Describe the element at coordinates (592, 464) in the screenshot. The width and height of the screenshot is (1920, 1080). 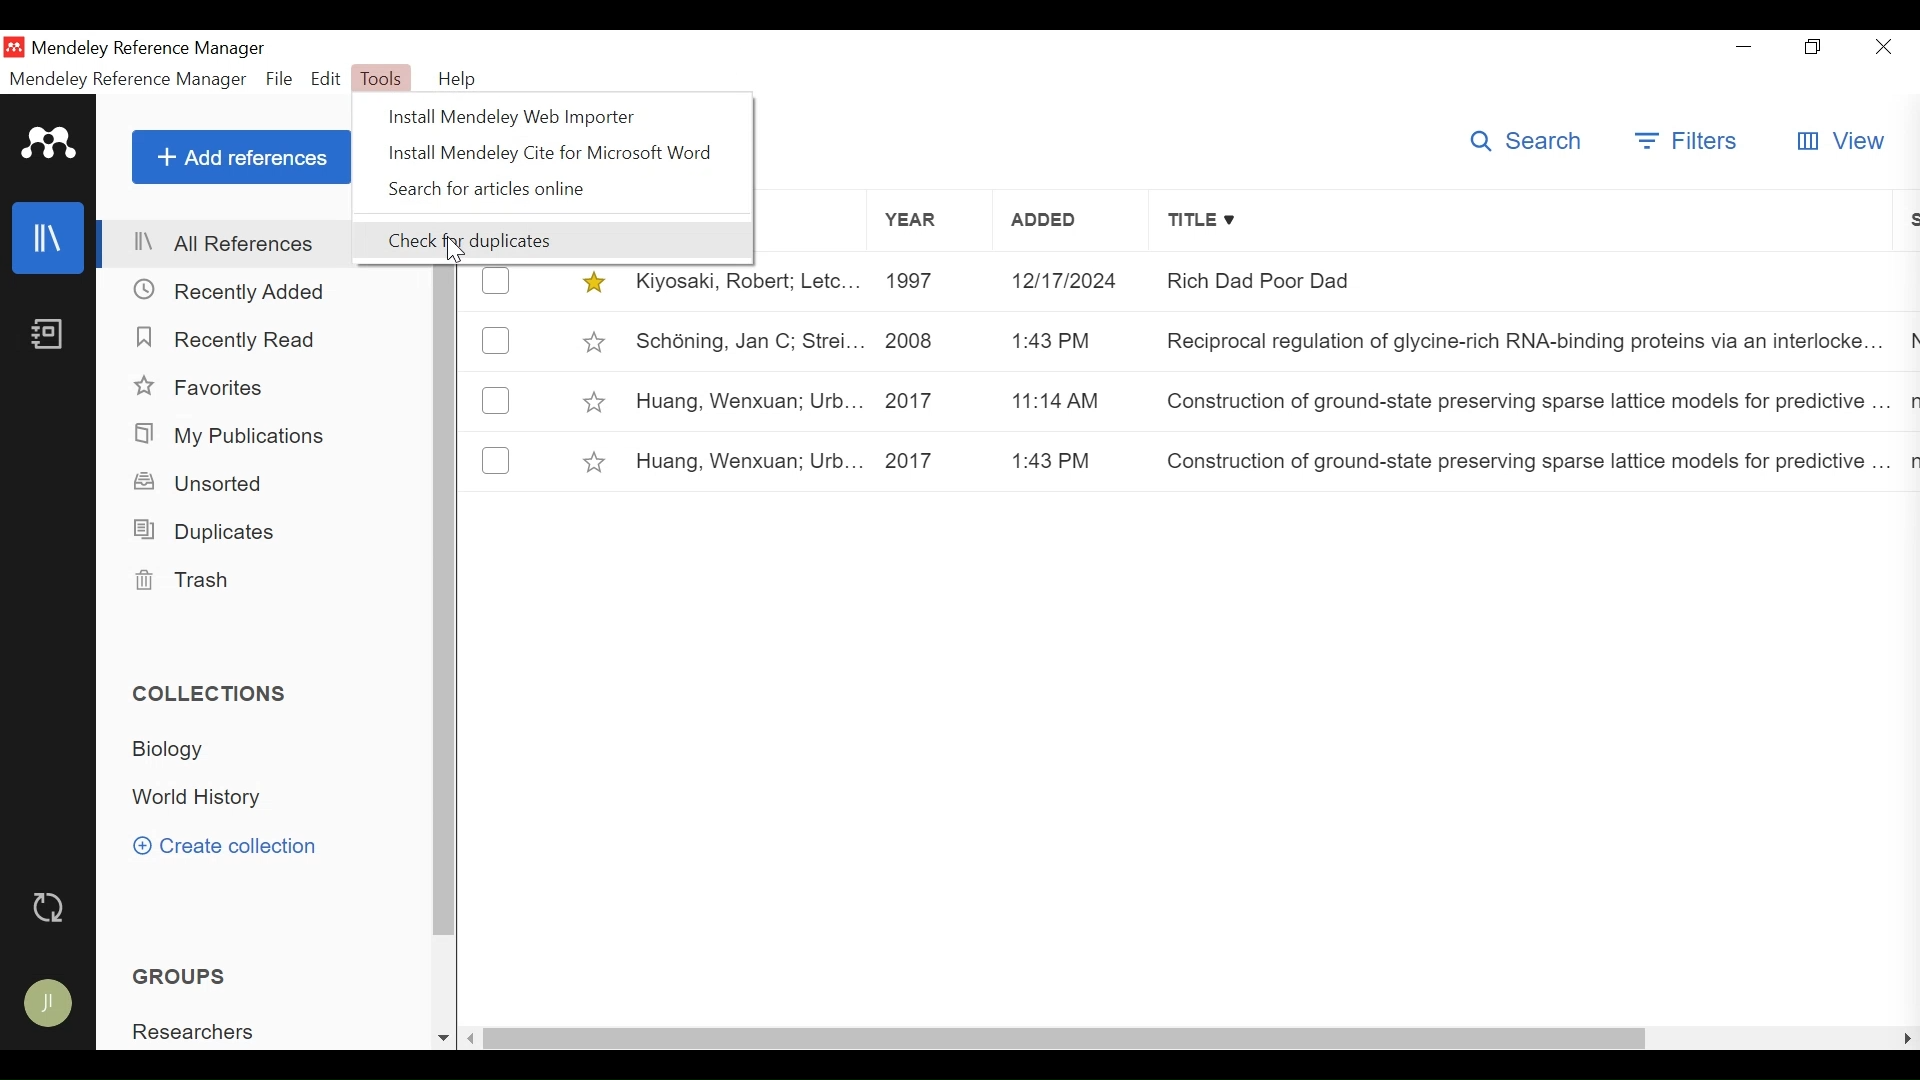
I see `Toggle Favorites` at that location.